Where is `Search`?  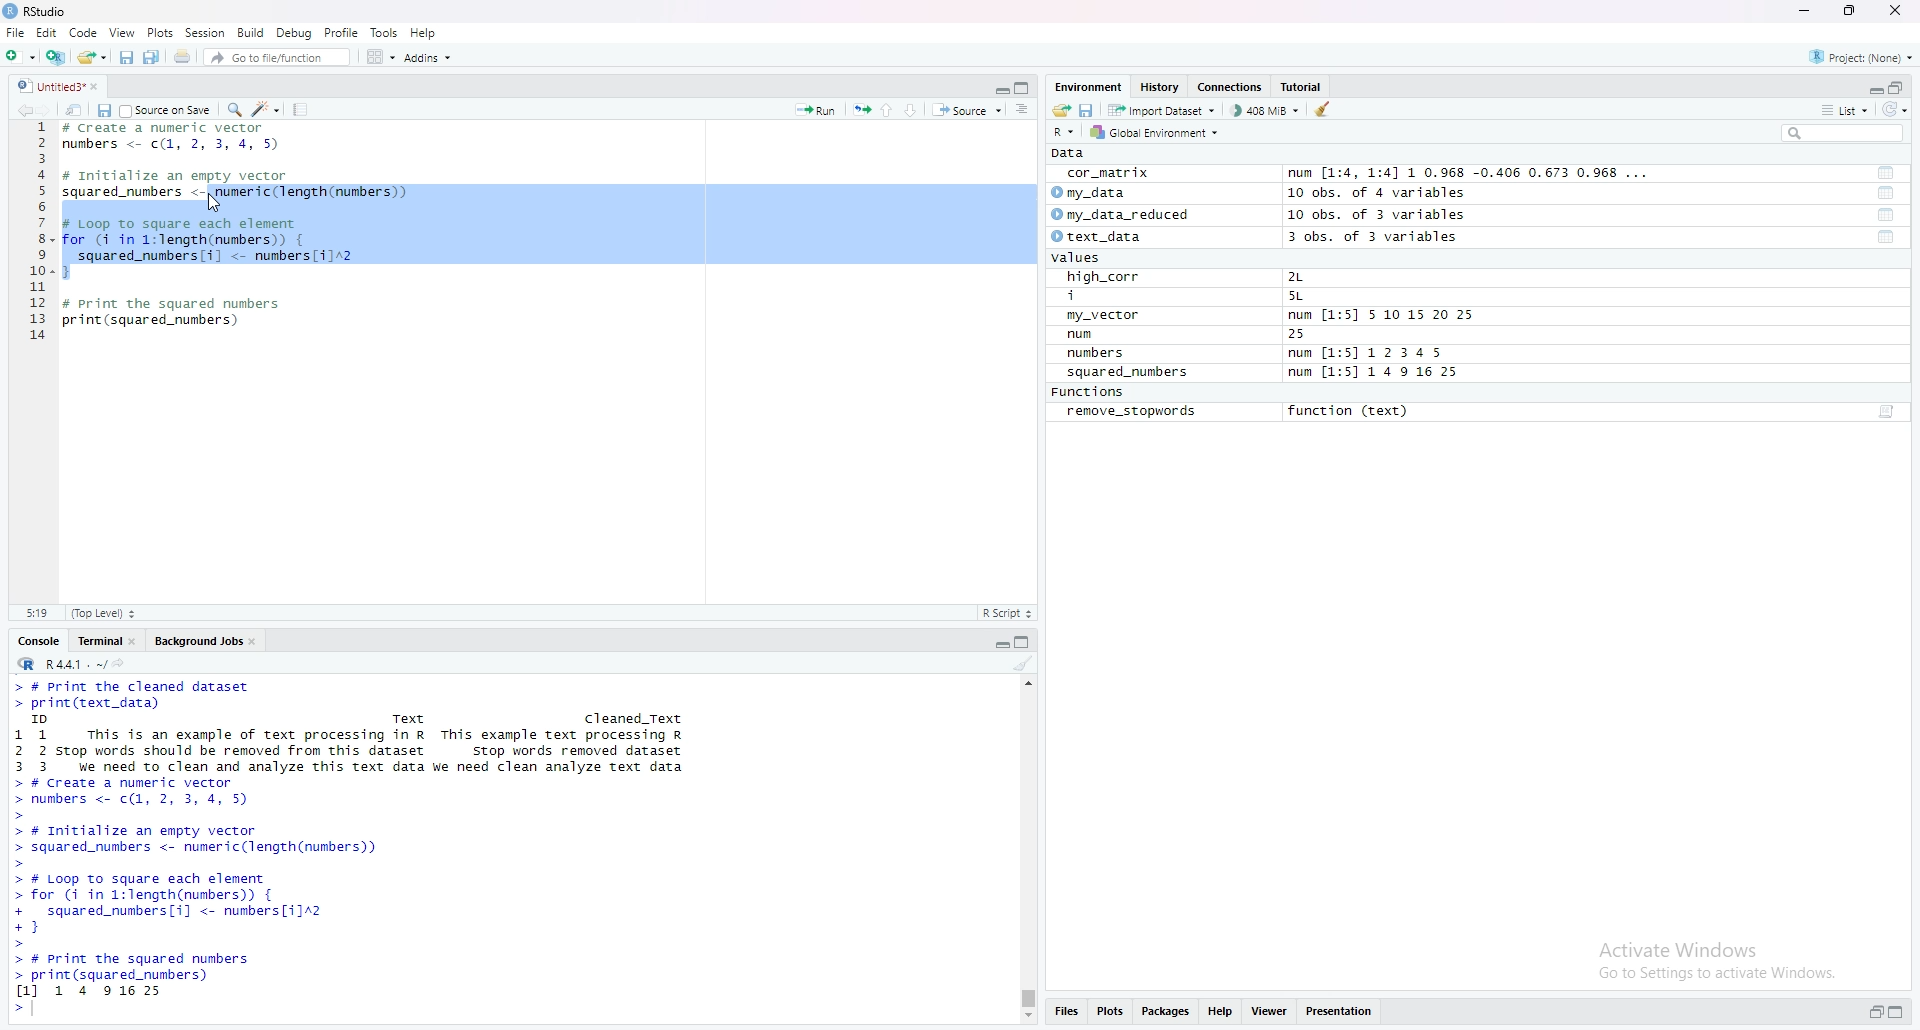 Search is located at coordinates (1843, 133).